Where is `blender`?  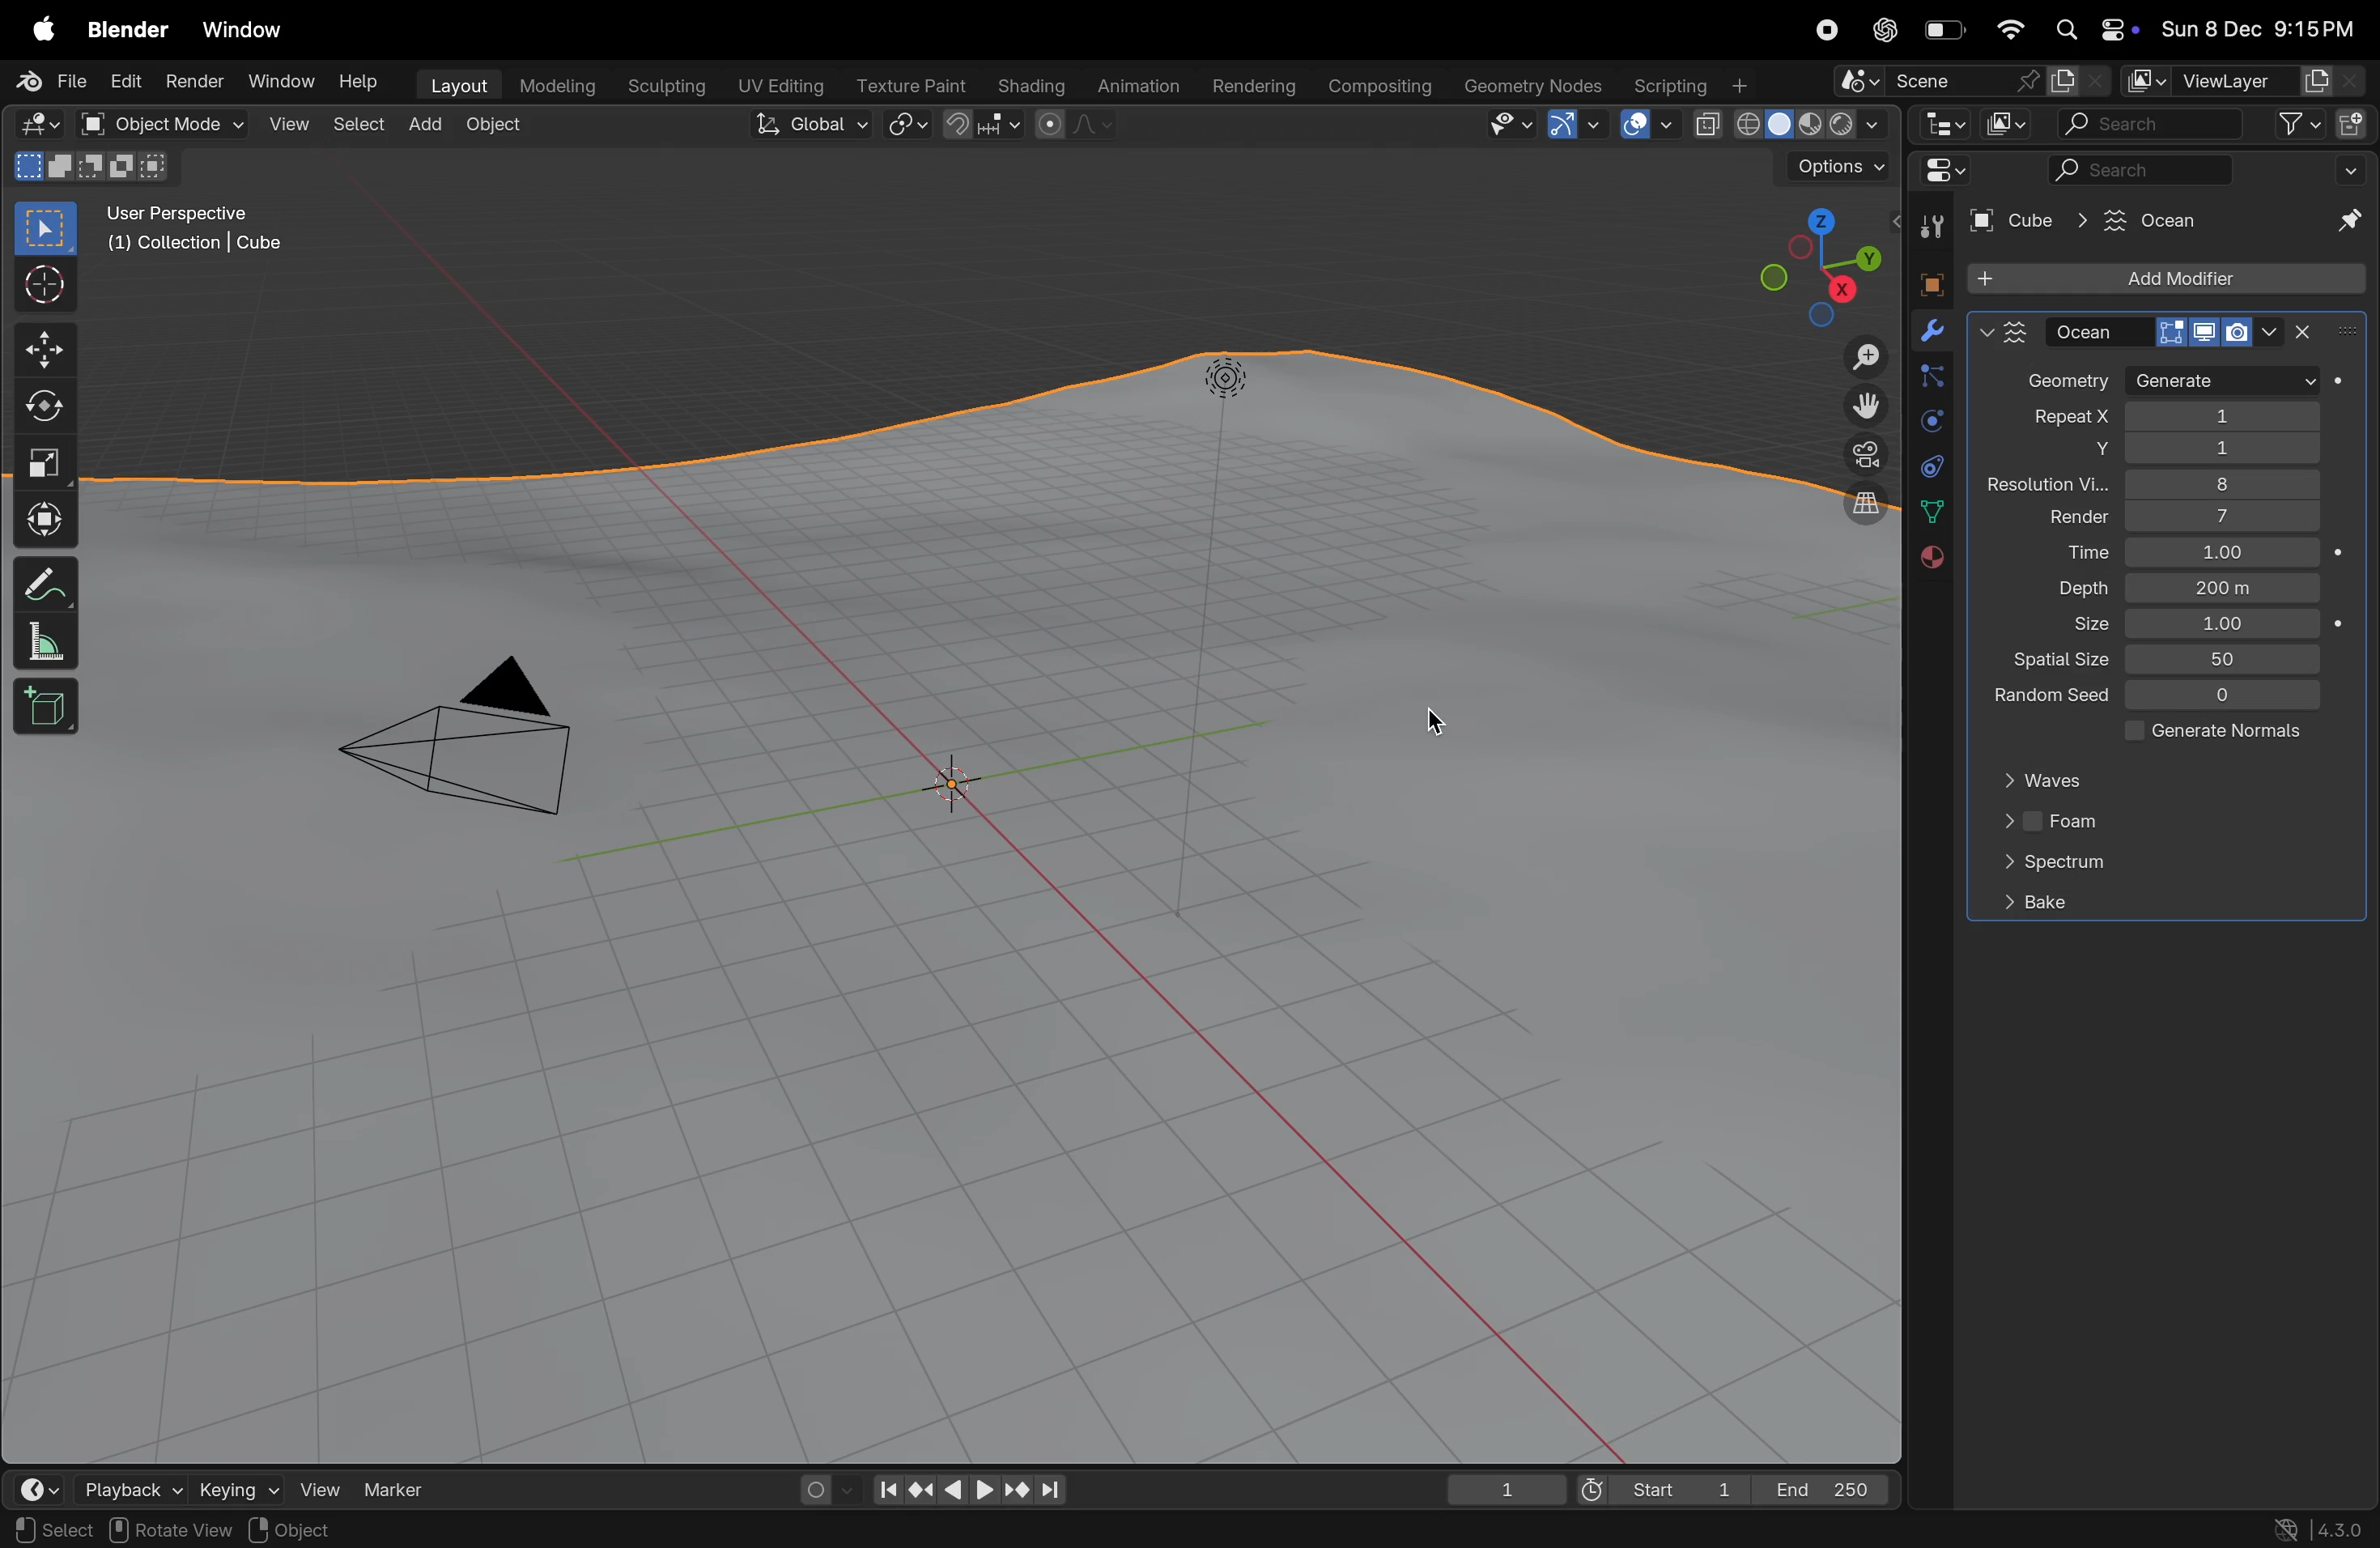
blender is located at coordinates (128, 30).